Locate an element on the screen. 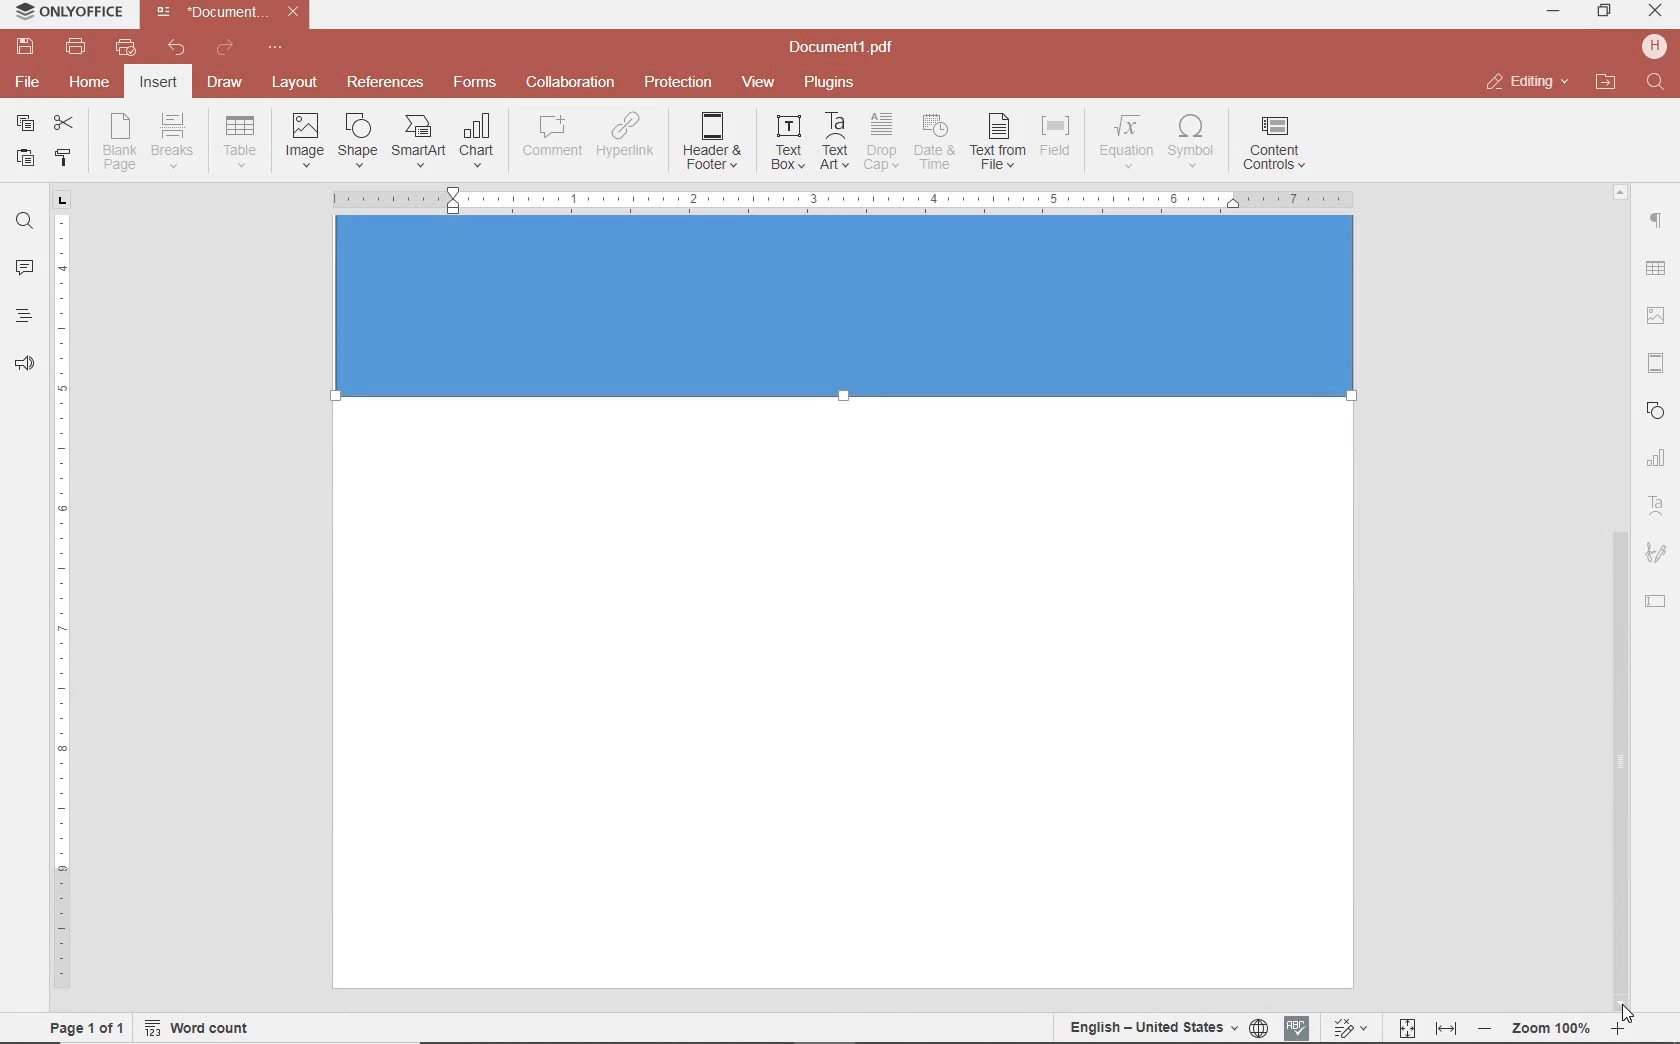 This screenshot has height=1044, width=1680. hp is located at coordinates (1658, 46).